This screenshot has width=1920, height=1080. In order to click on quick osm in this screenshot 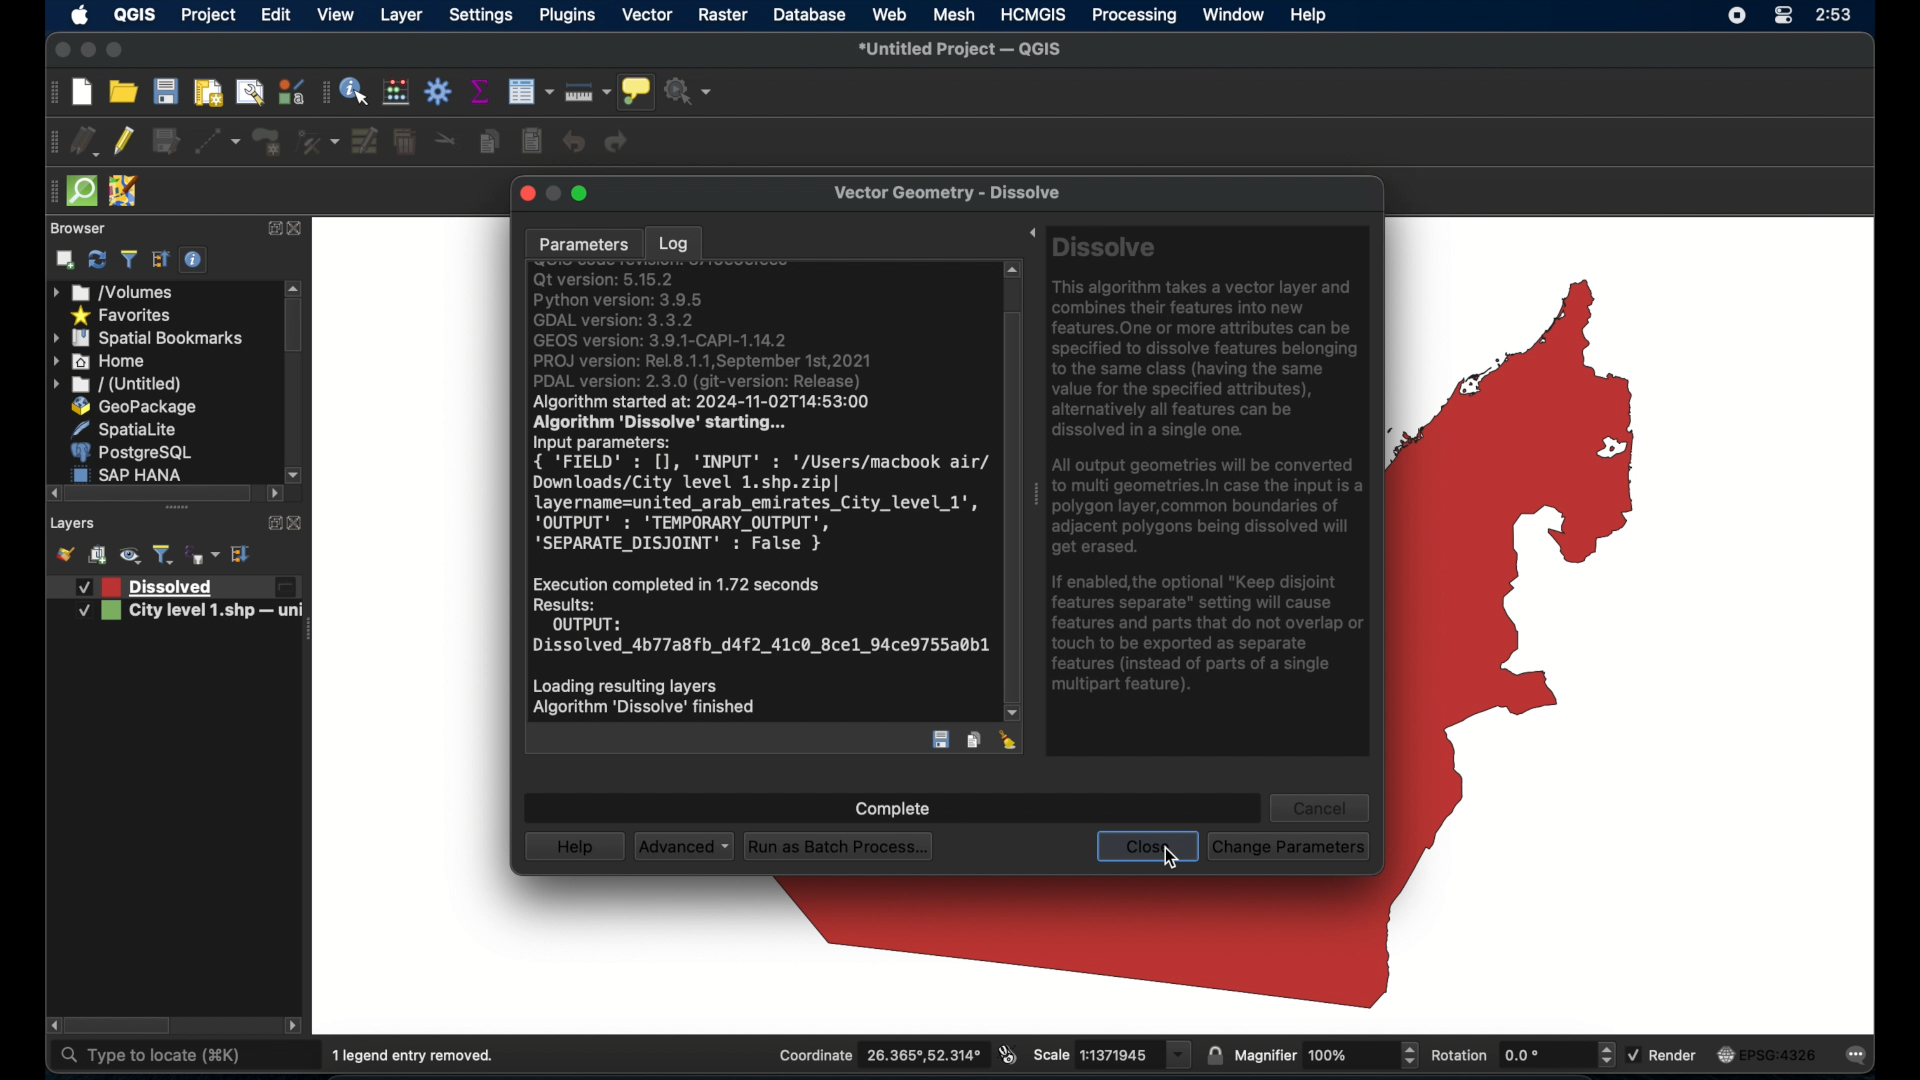, I will do `click(81, 191)`.